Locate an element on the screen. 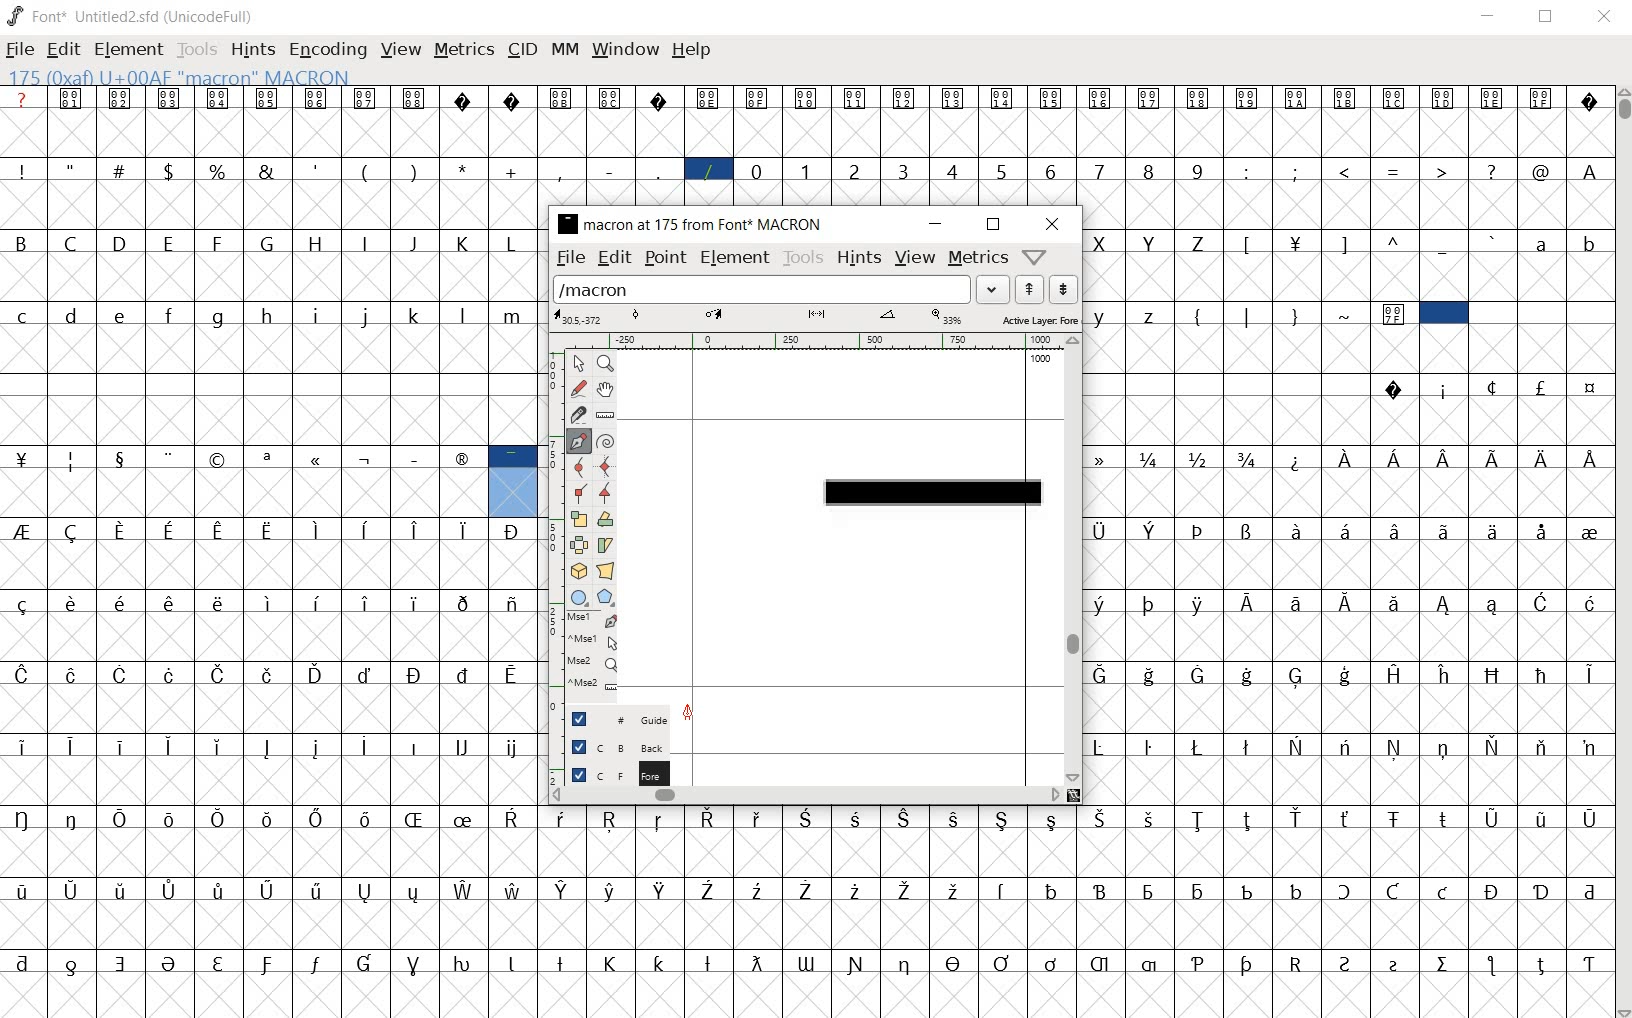 The height and width of the screenshot is (1018, 1632). Symbol is located at coordinates (1102, 99).